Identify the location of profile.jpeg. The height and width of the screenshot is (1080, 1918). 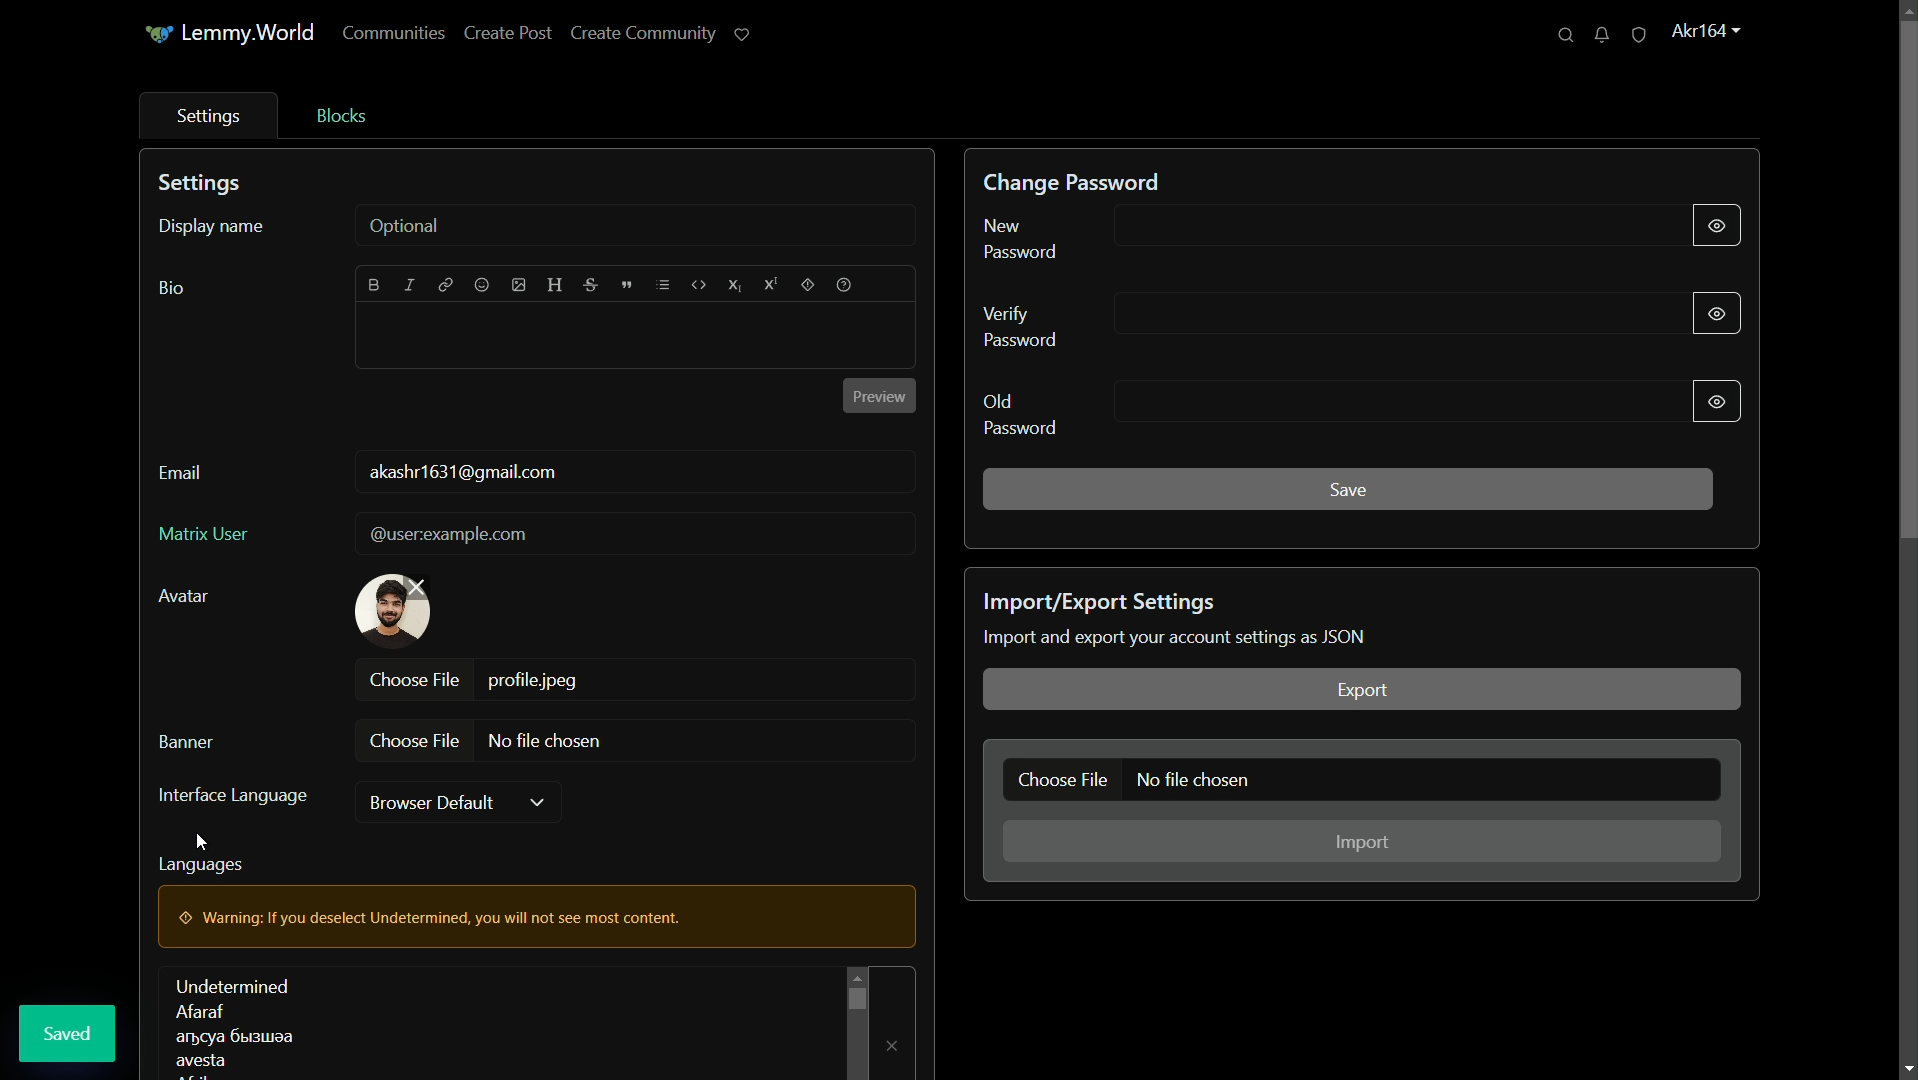
(537, 680).